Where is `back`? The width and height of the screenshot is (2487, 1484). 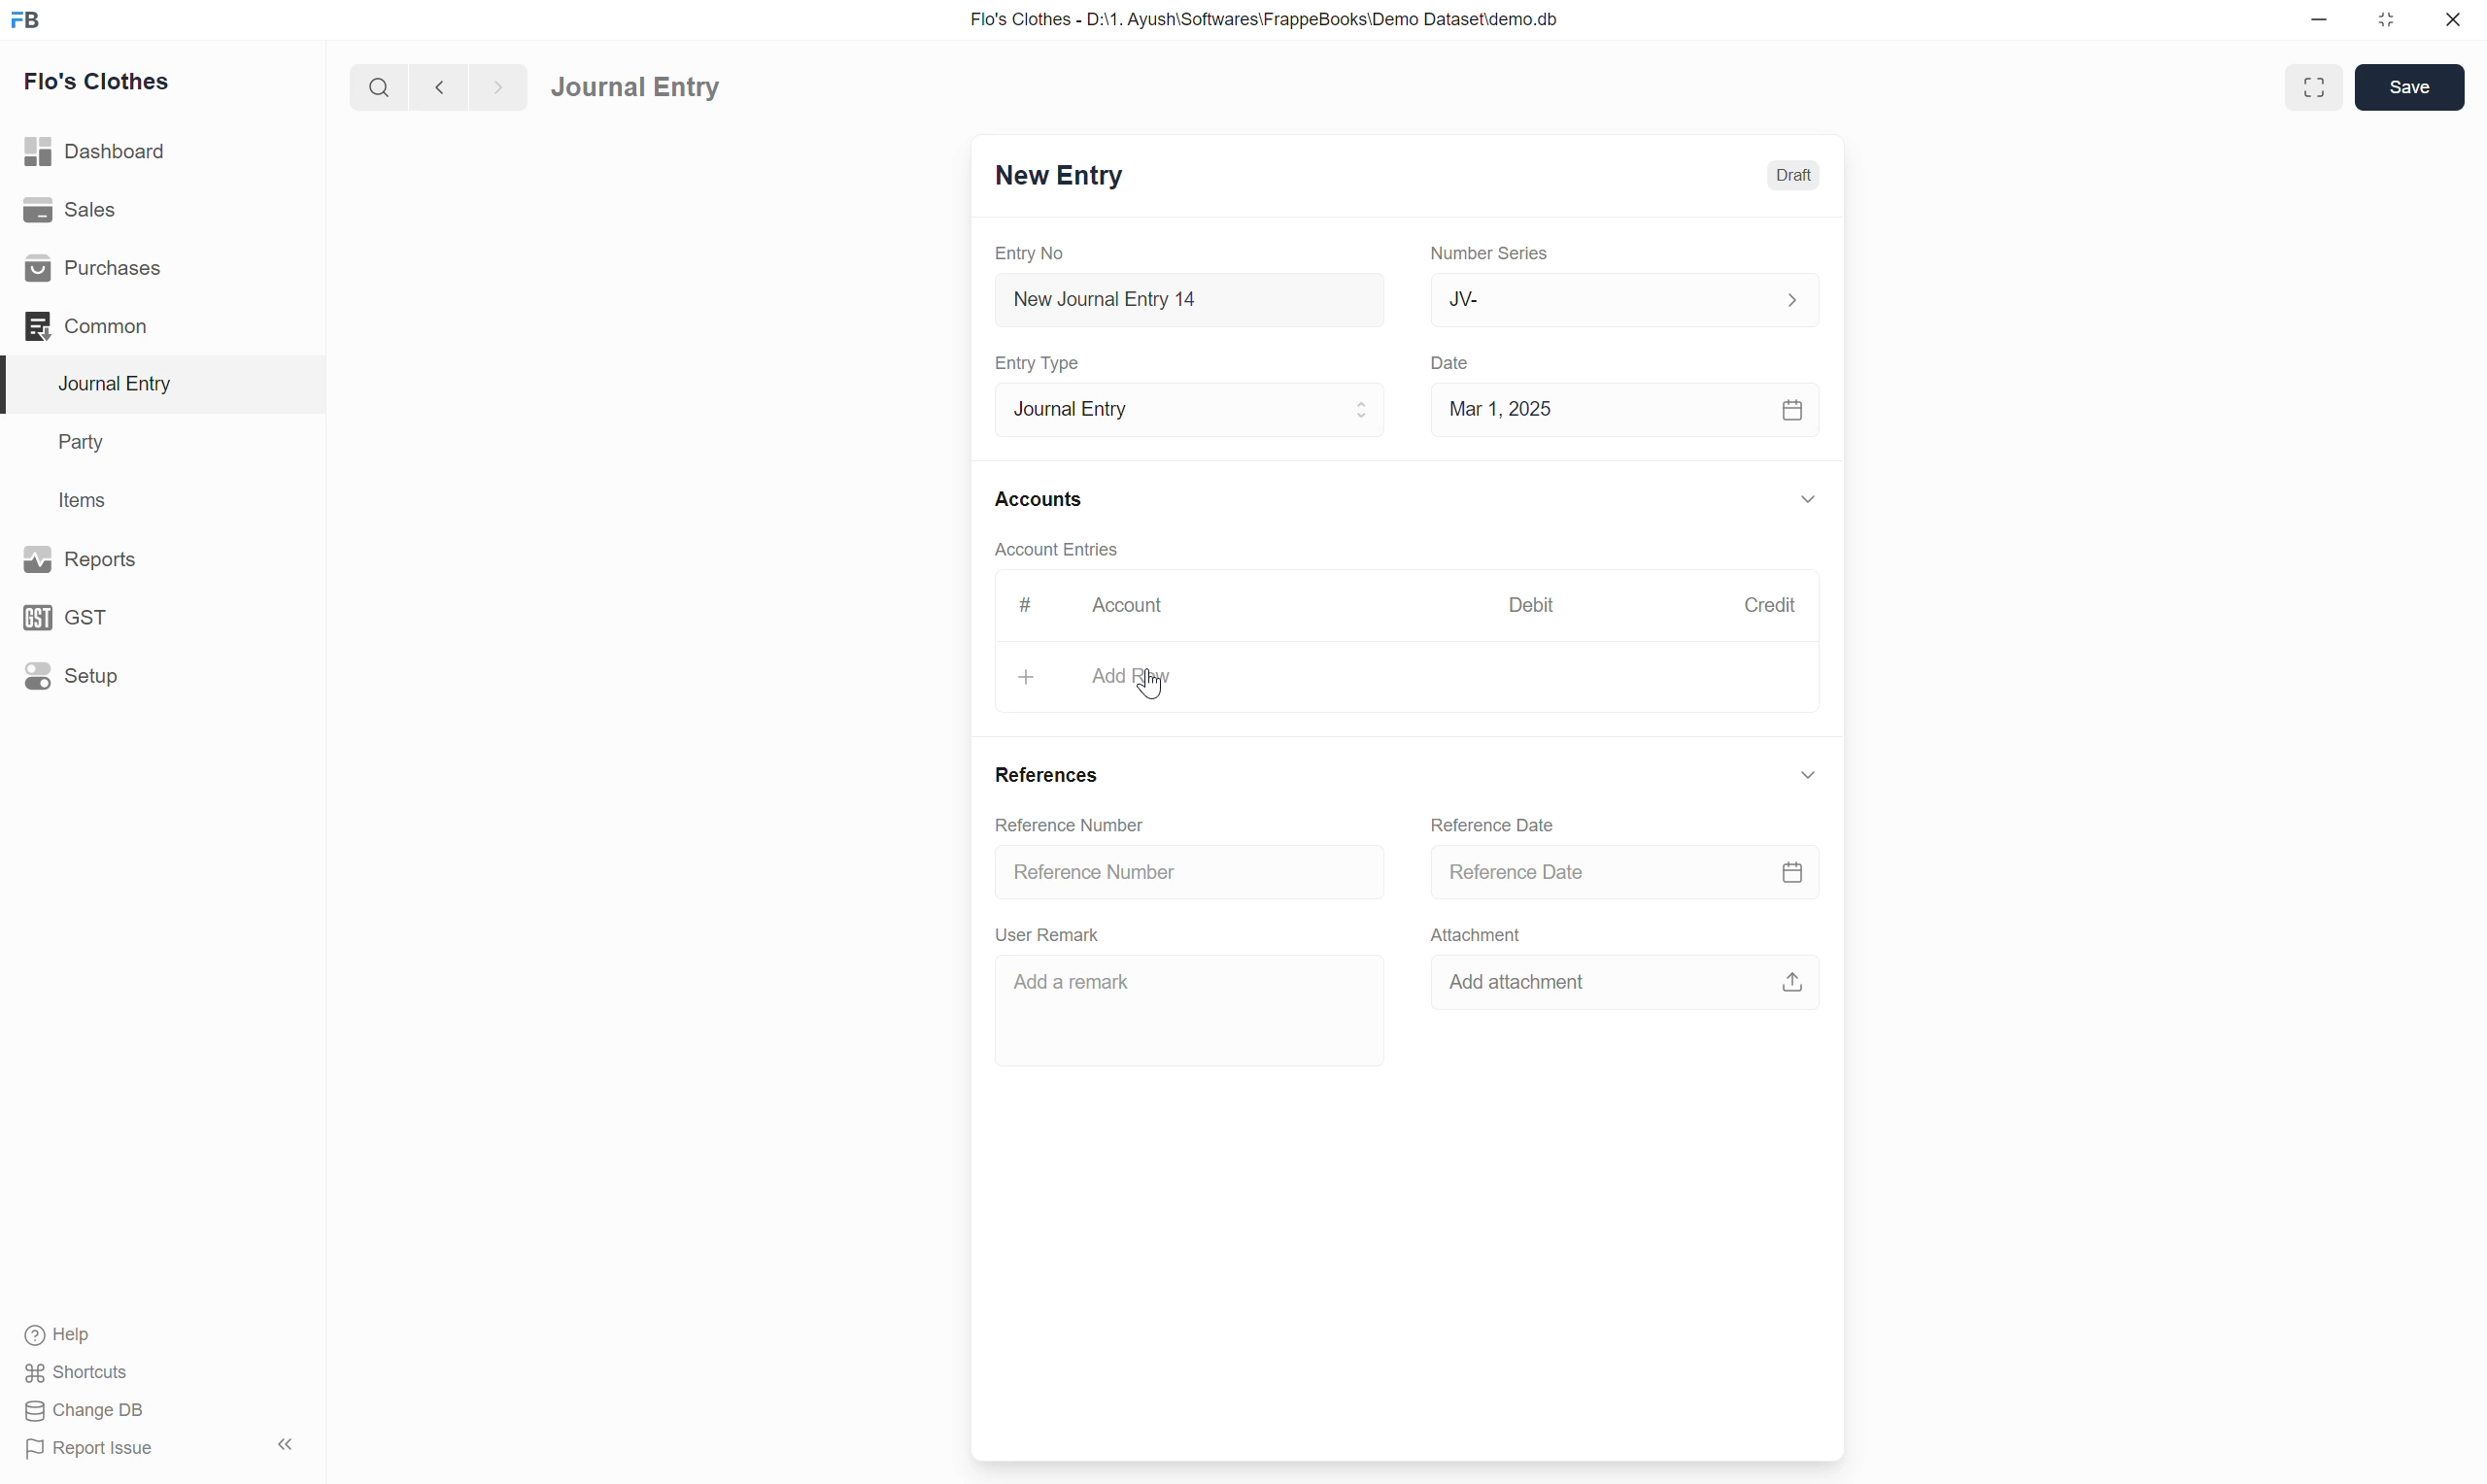 back is located at coordinates (435, 87).